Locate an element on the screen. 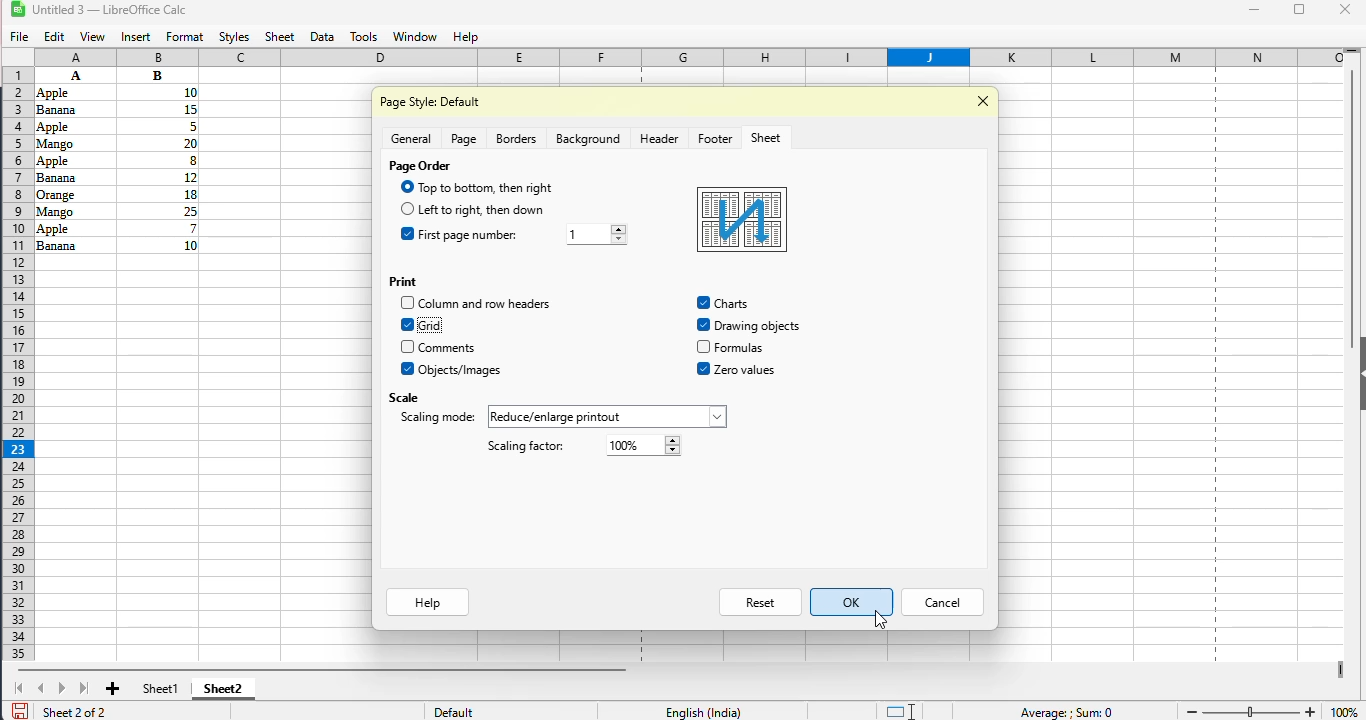 The width and height of the screenshot is (1366, 720).  is located at coordinates (407, 209).